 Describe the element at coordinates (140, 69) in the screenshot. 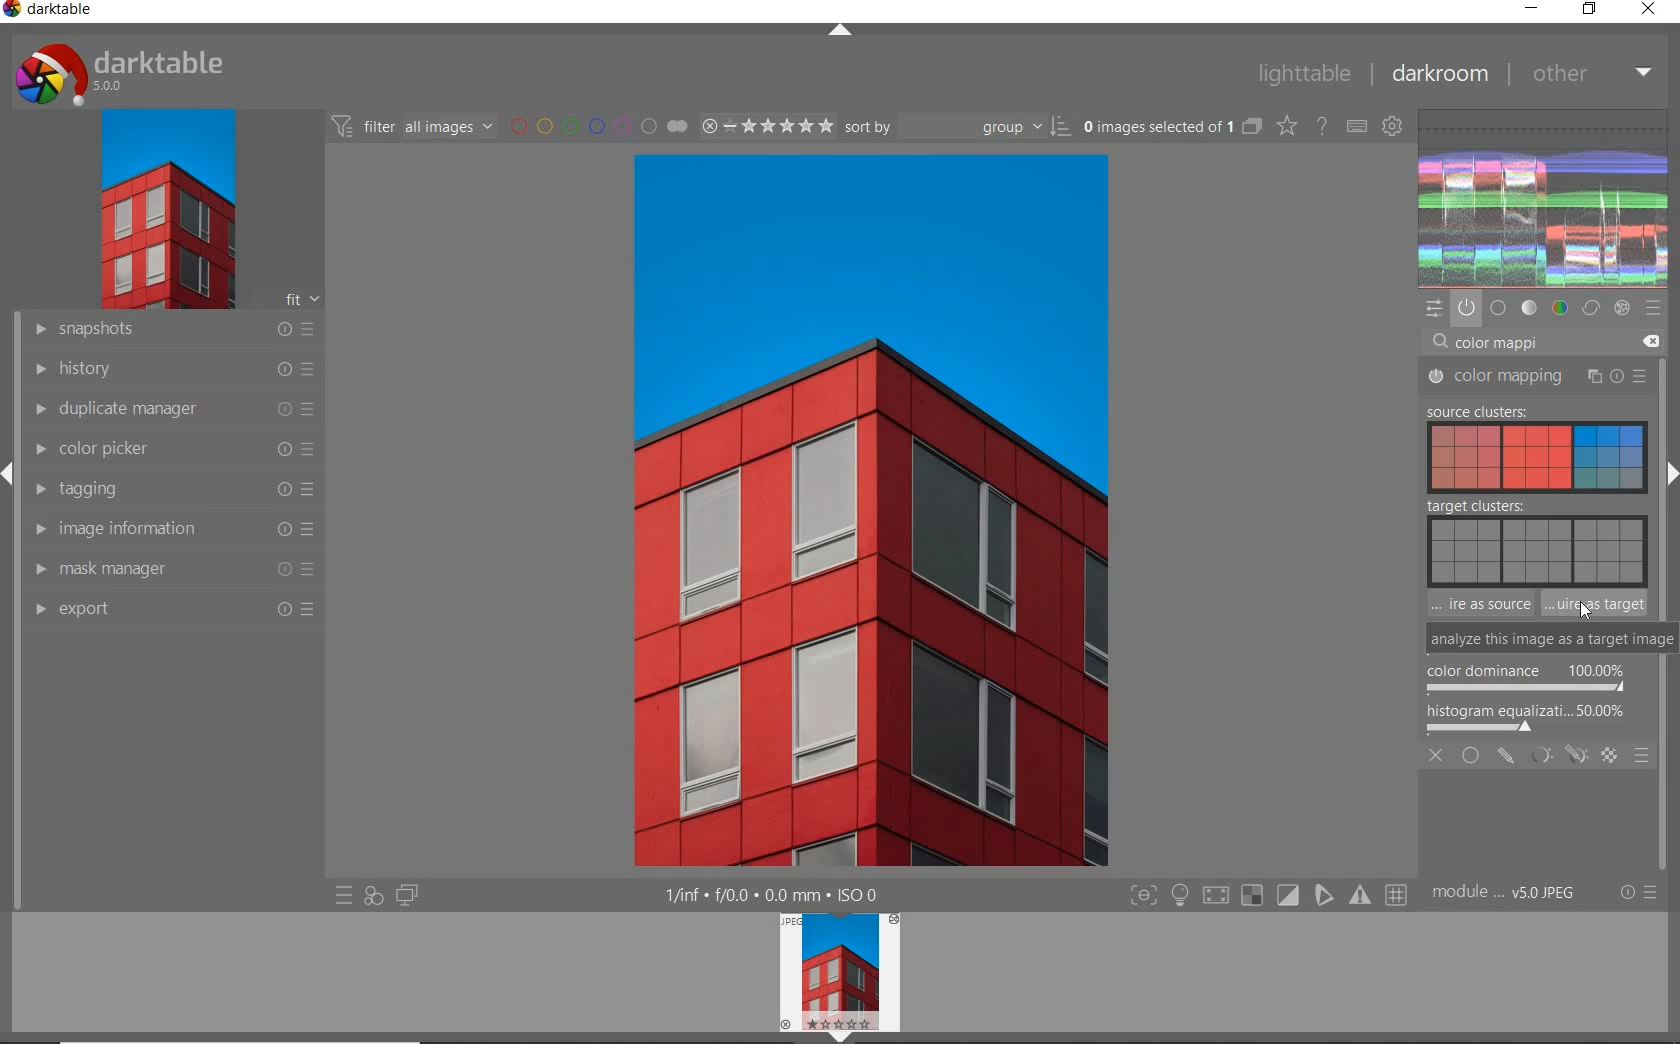

I see `darktable` at that location.